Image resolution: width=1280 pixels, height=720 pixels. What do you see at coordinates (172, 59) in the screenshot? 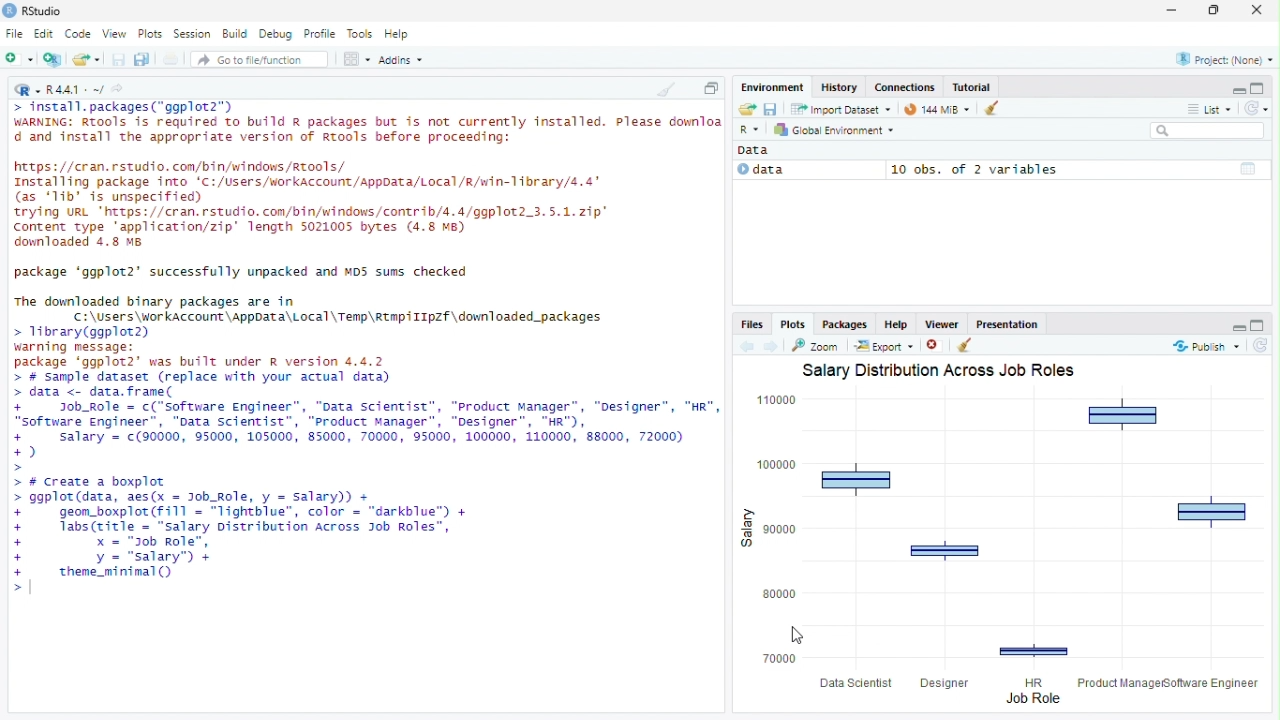
I see `print the current file` at bounding box center [172, 59].